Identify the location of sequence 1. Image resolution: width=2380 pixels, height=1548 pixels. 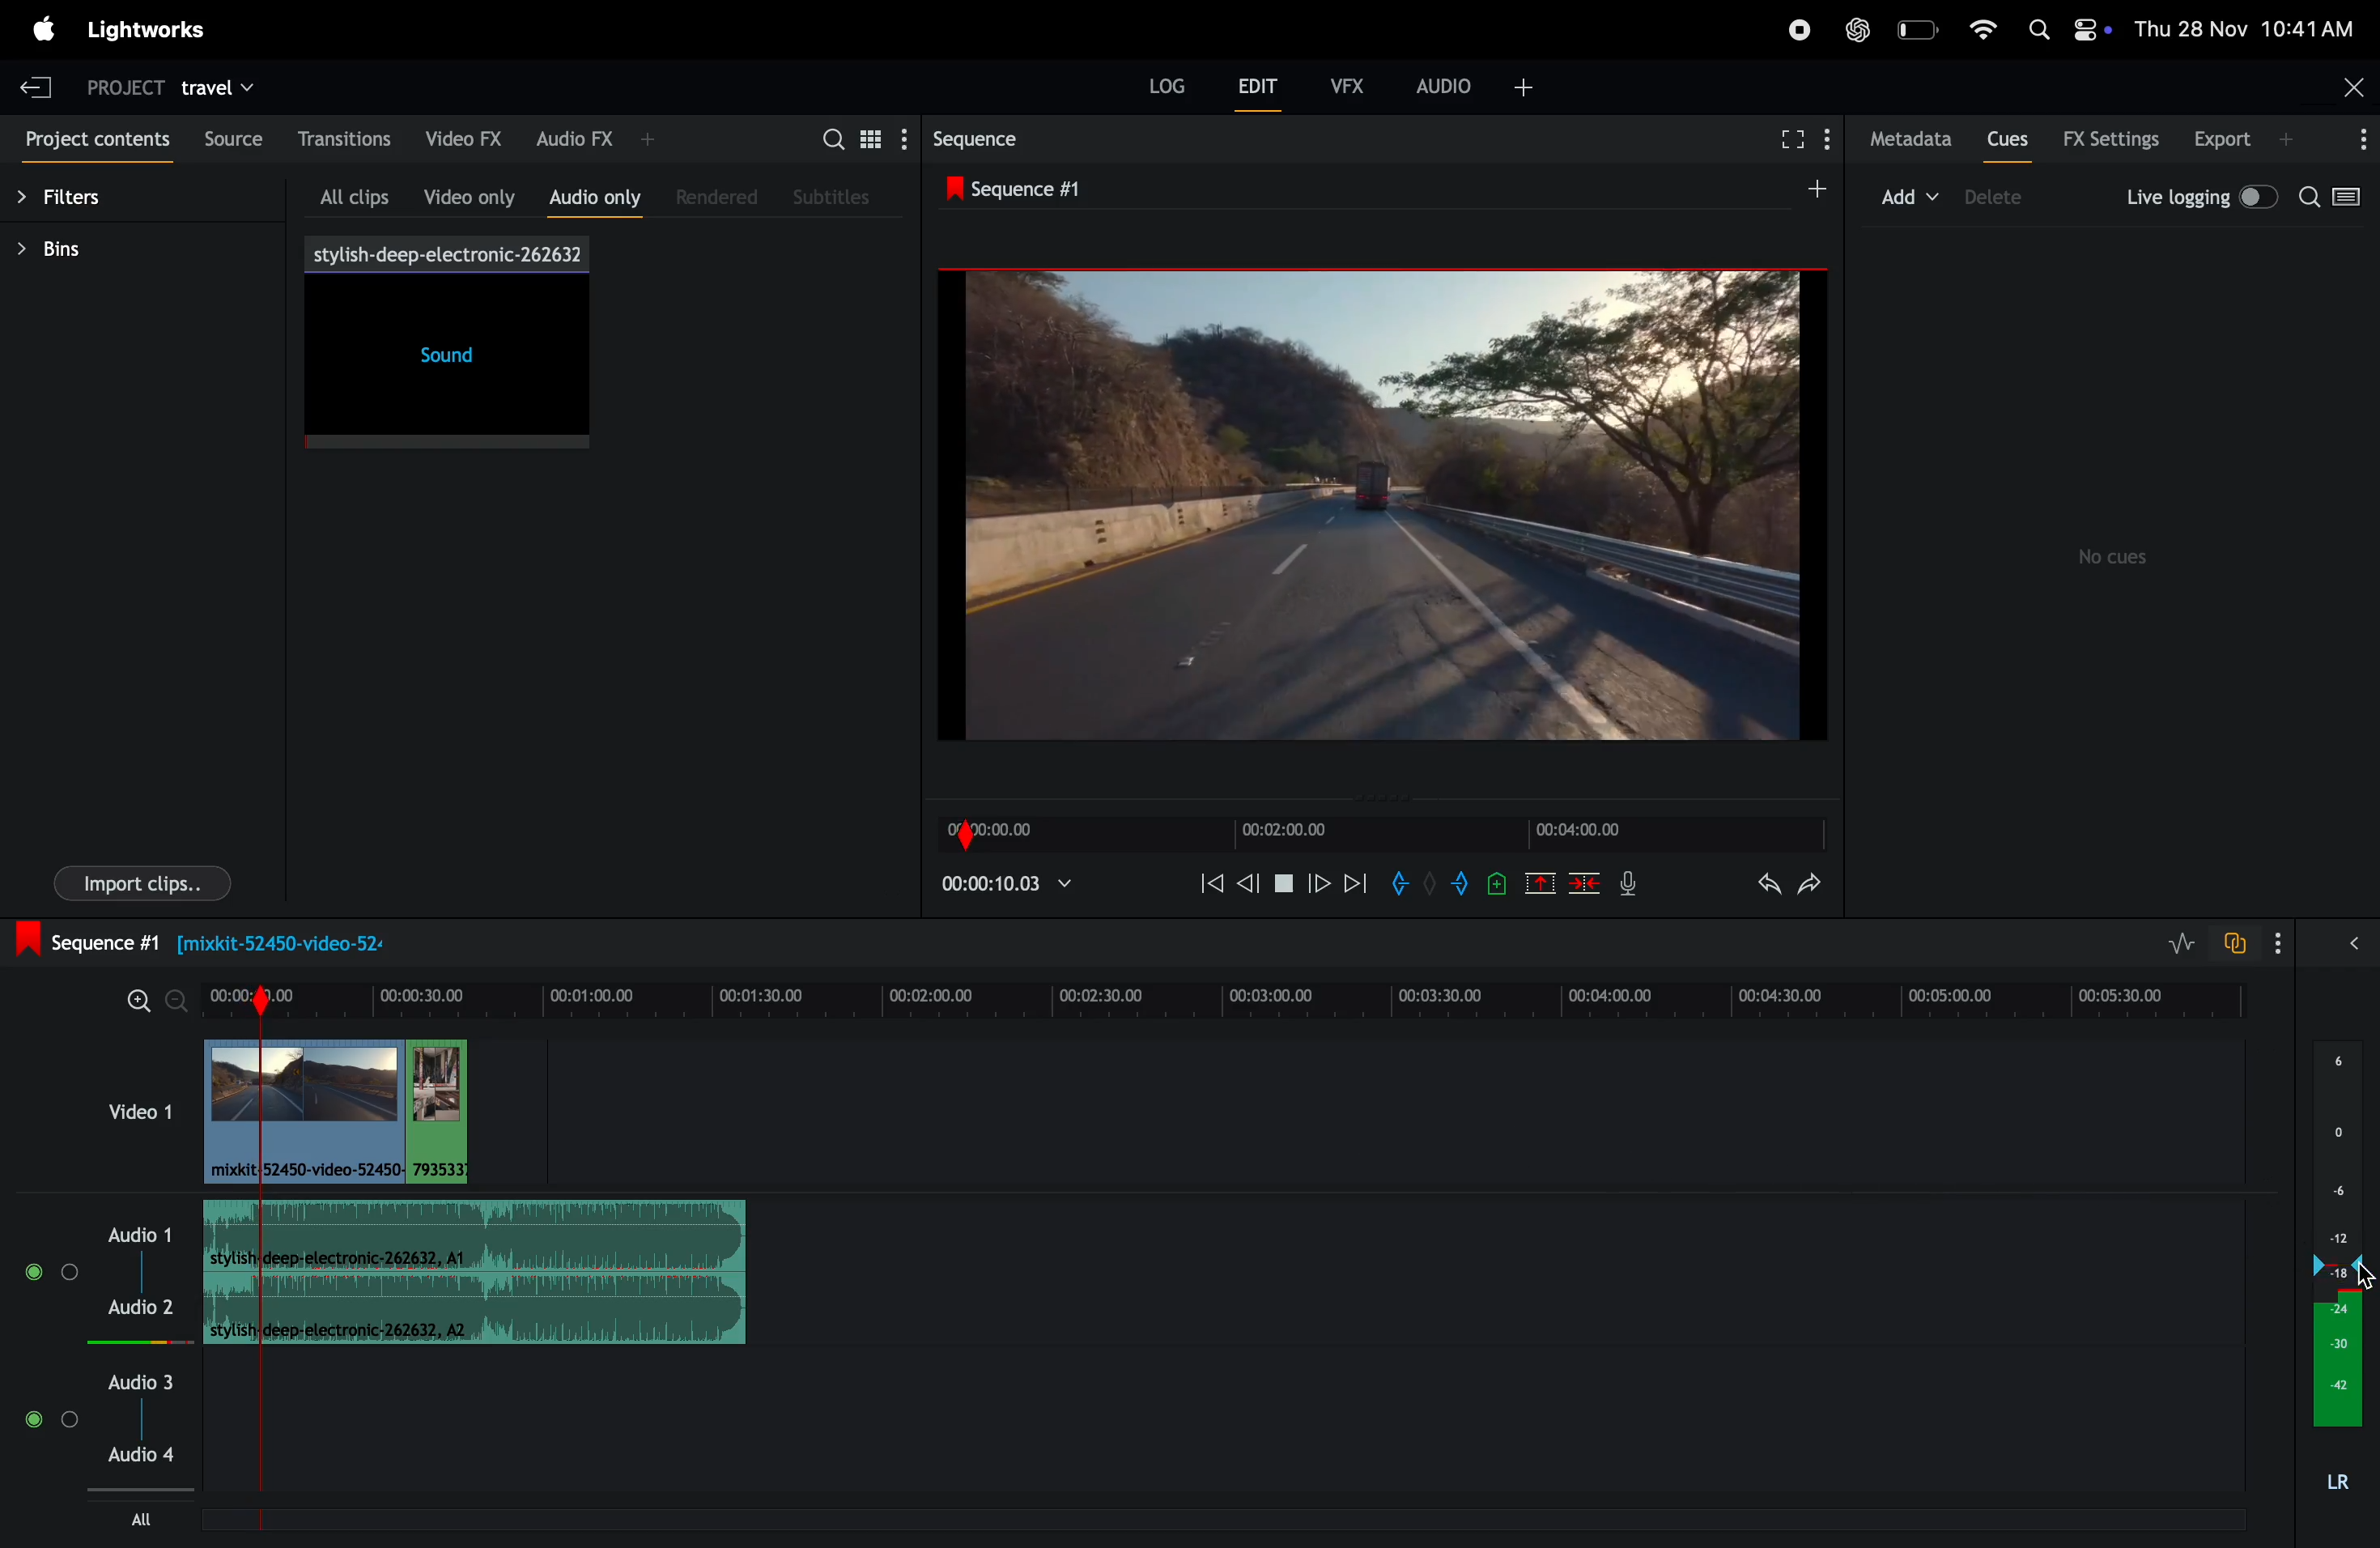
(1198, 190).